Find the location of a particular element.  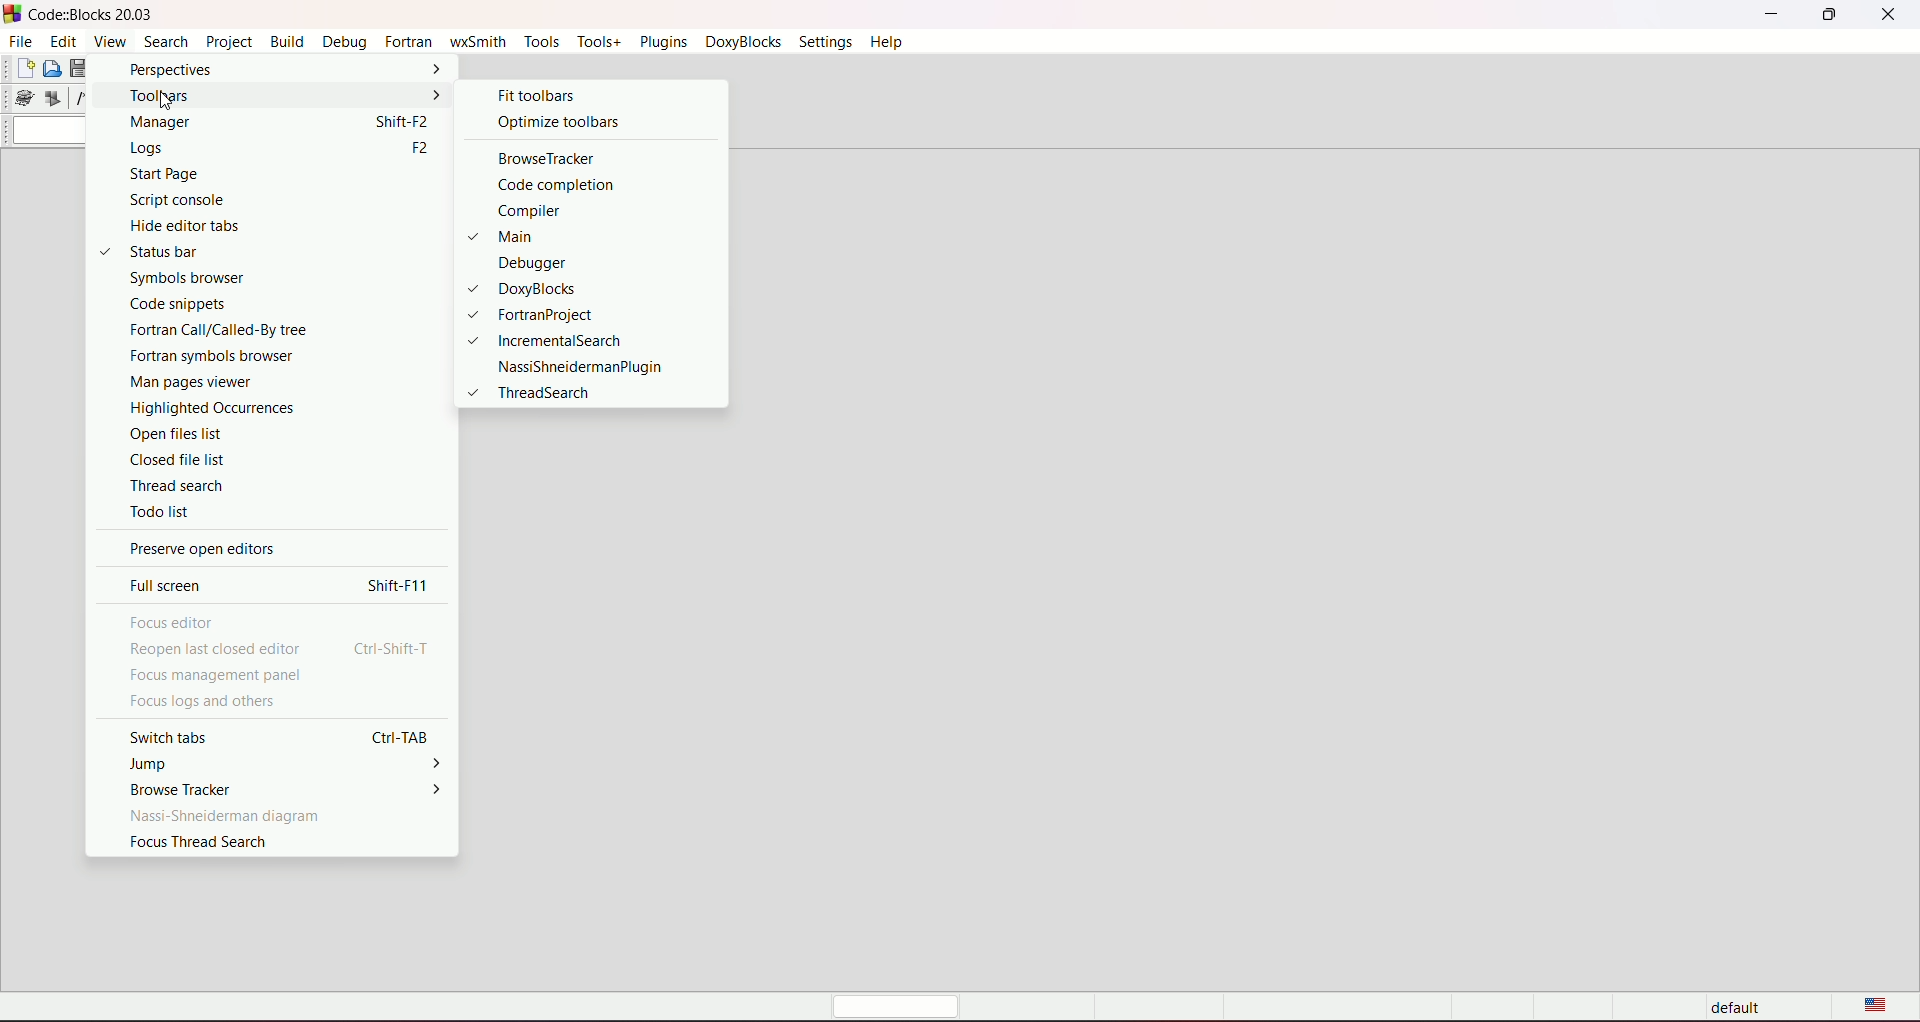

main is located at coordinates (547, 235).